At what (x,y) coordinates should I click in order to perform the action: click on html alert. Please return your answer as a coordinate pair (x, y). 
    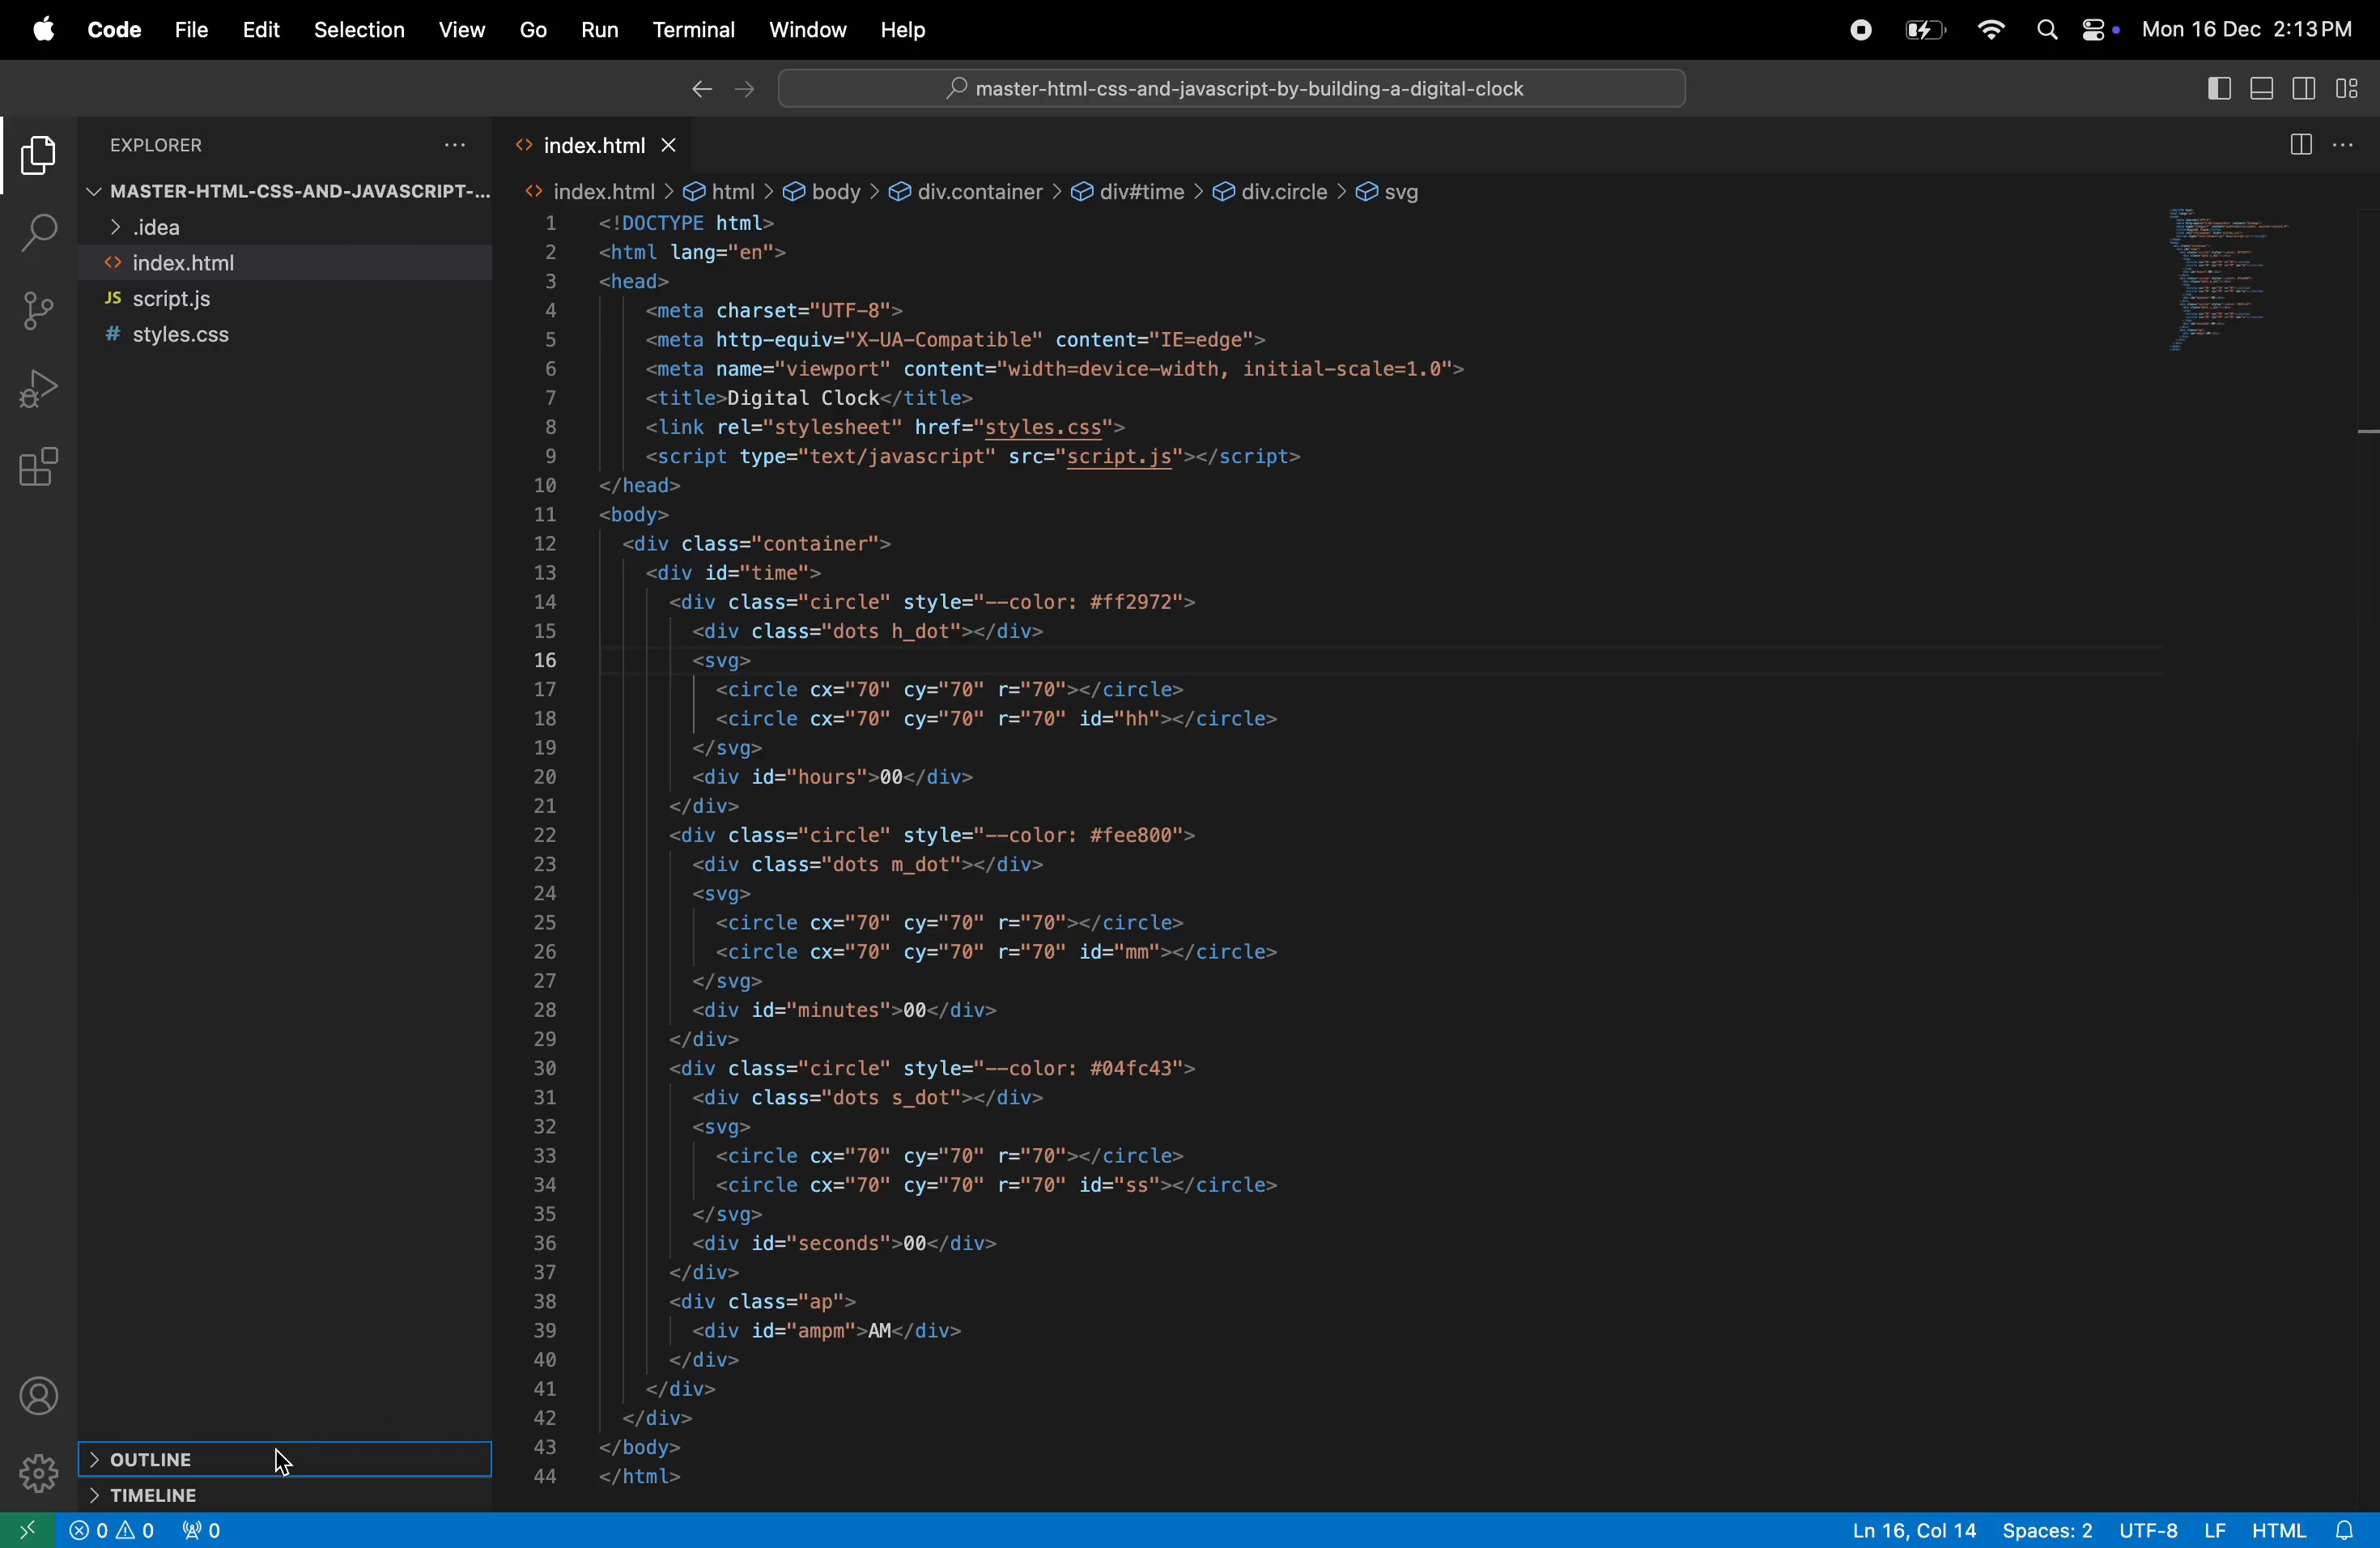
    Looking at the image, I should click on (2304, 1529).